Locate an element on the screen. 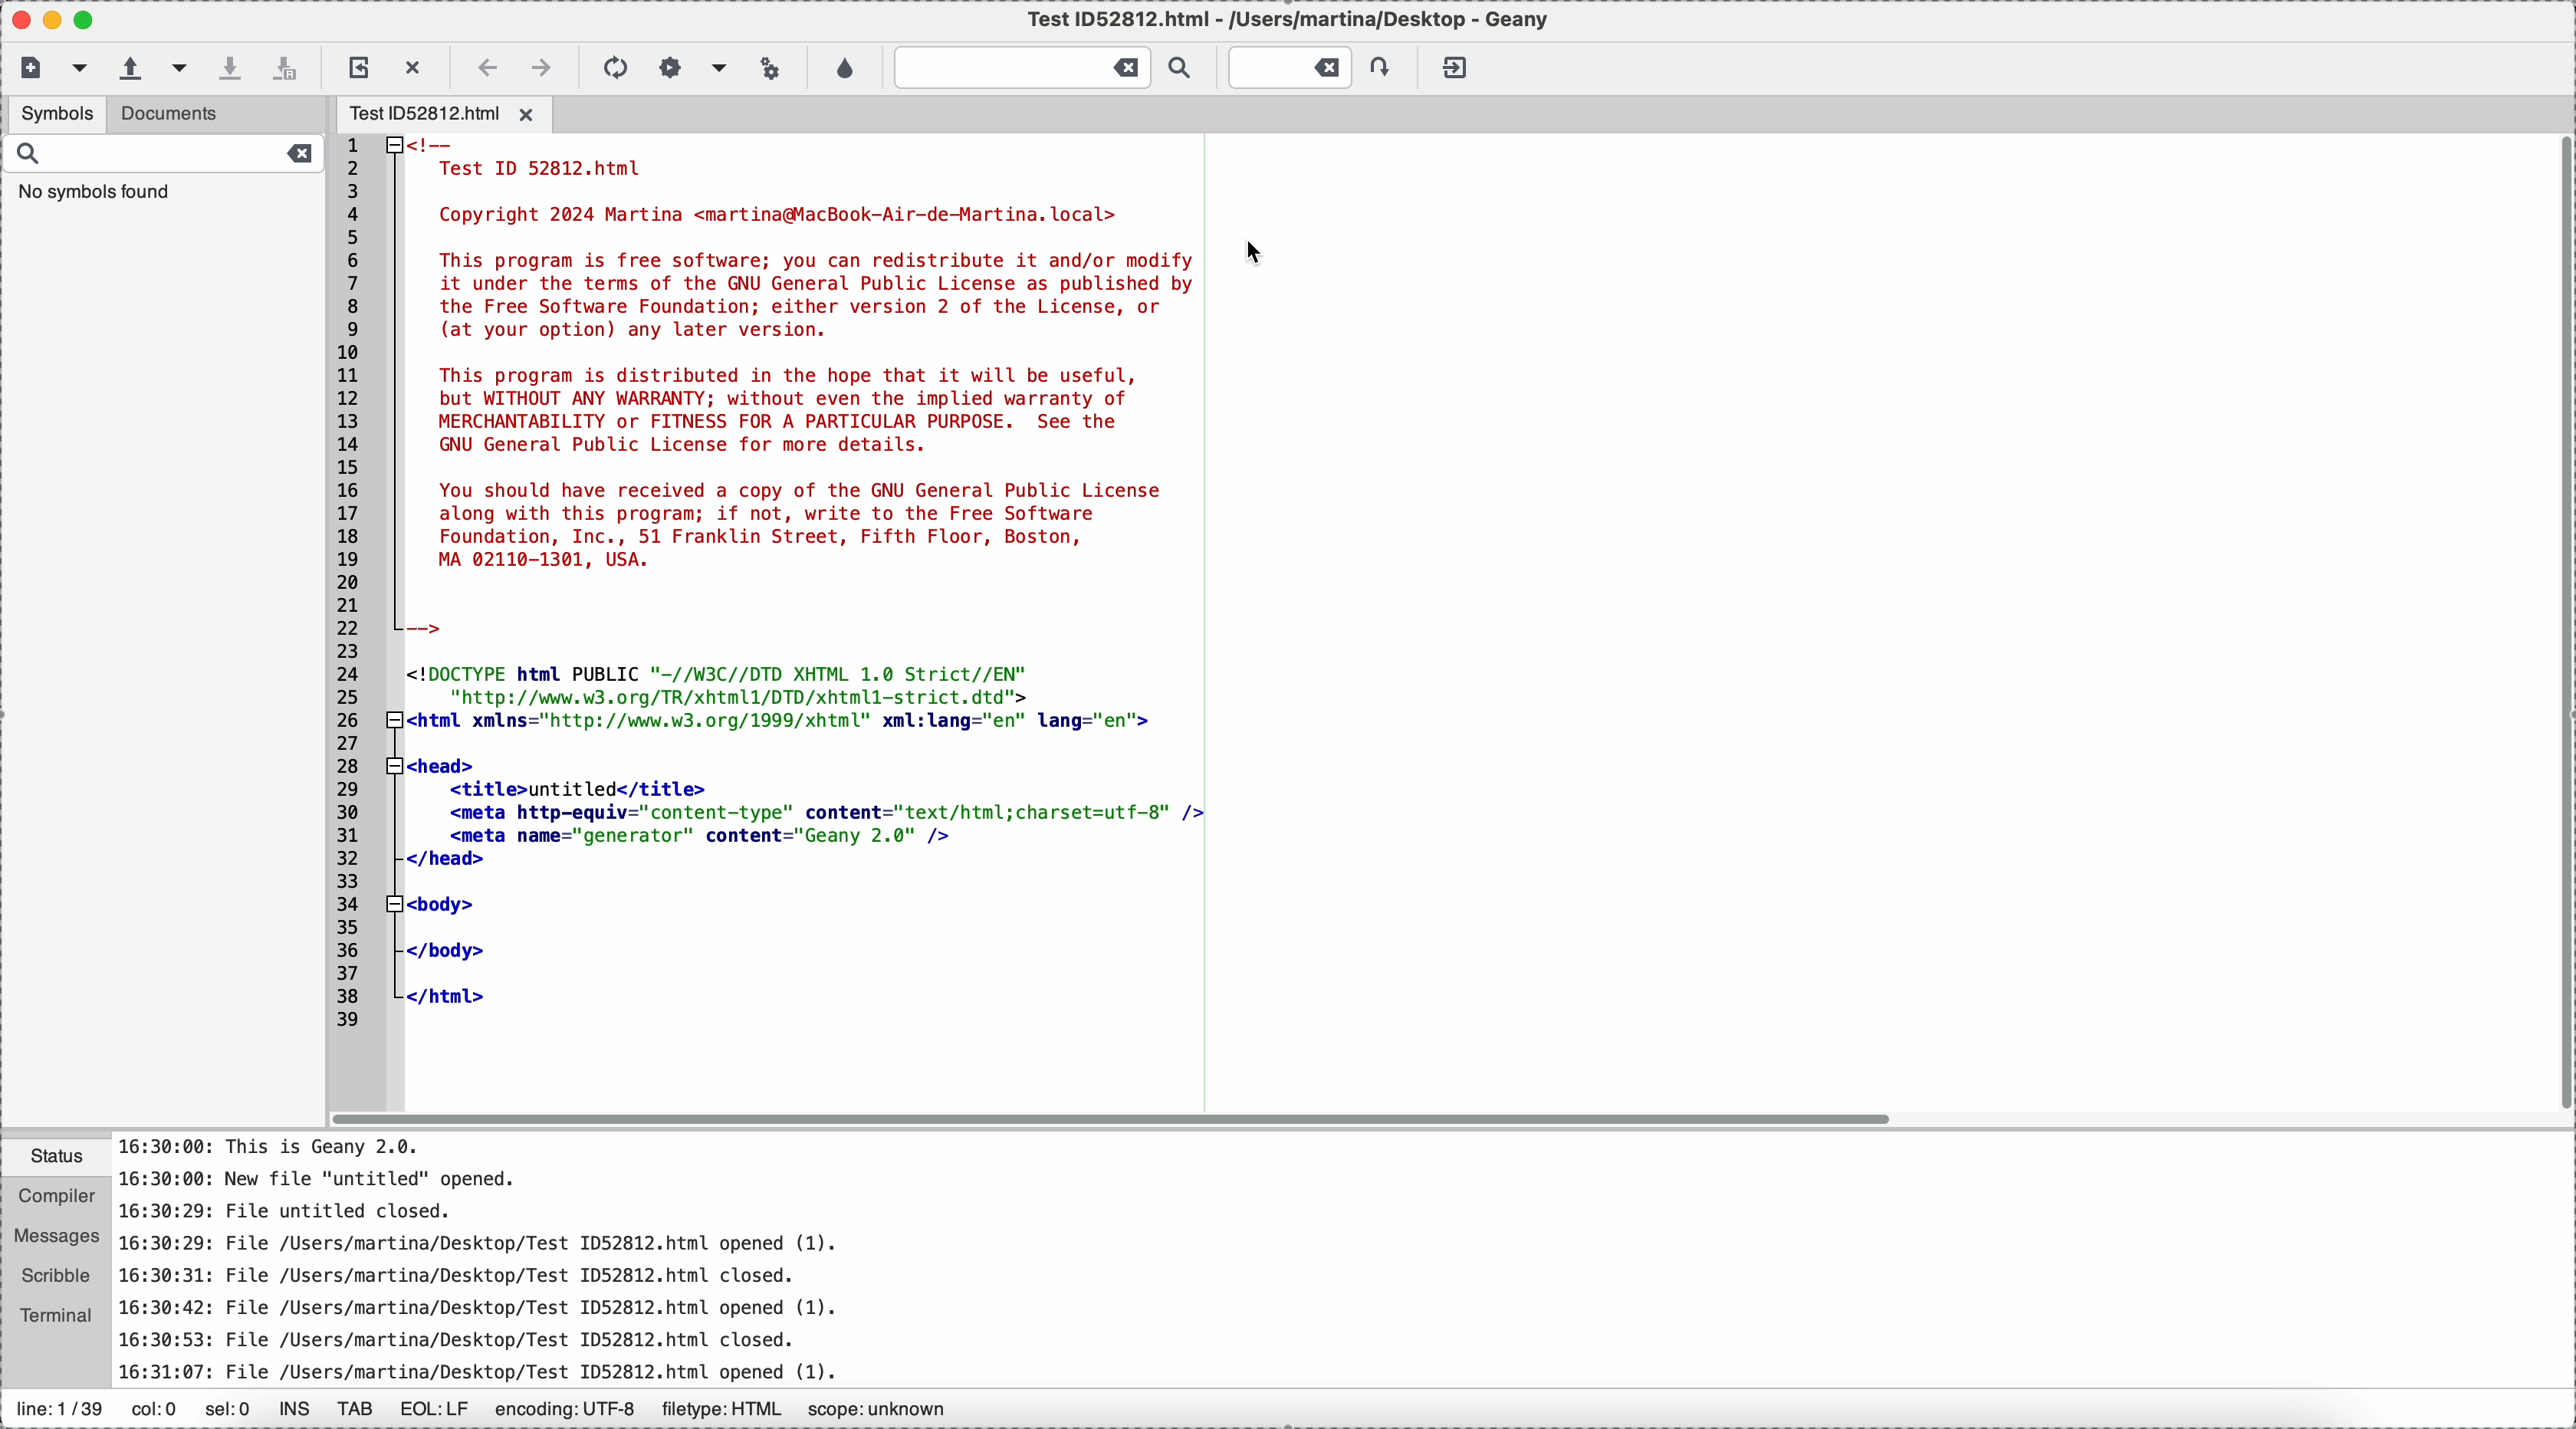 The width and height of the screenshot is (2576, 1429). compiler is located at coordinates (56, 1198).